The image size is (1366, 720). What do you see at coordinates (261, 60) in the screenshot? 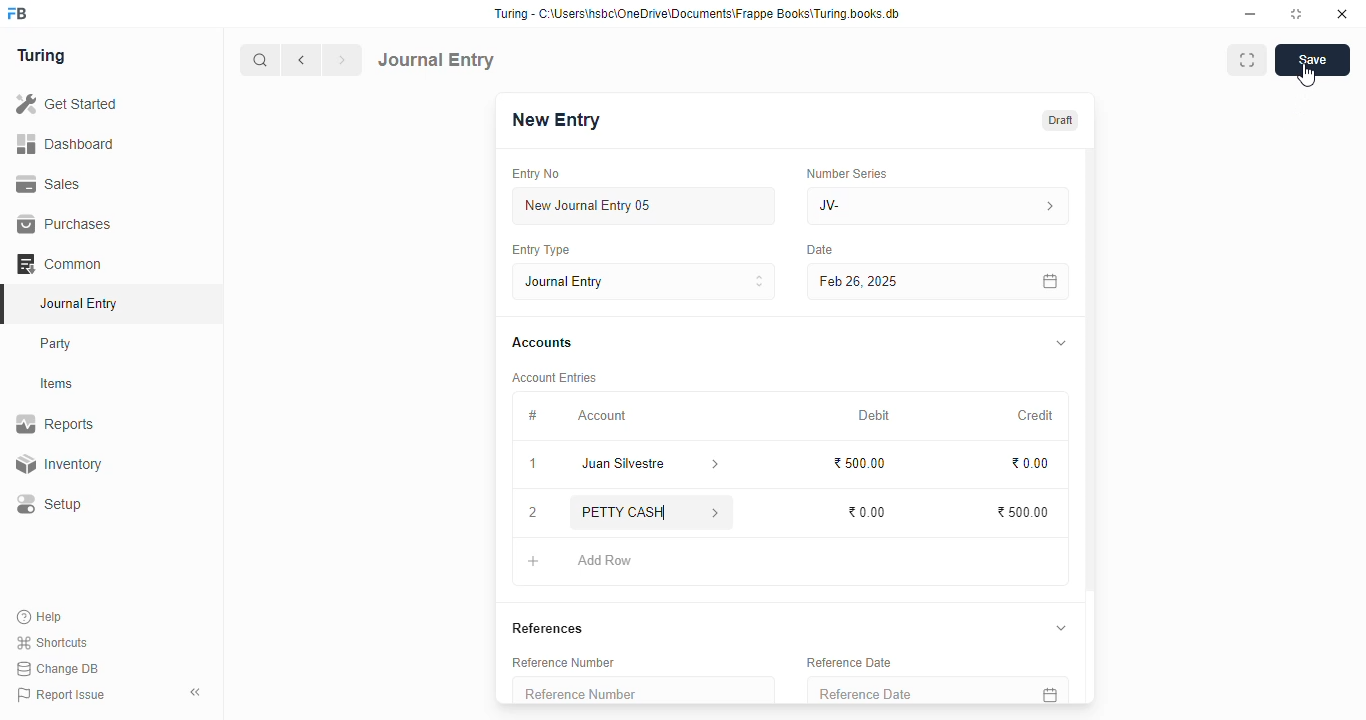
I see `search` at bounding box center [261, 60].